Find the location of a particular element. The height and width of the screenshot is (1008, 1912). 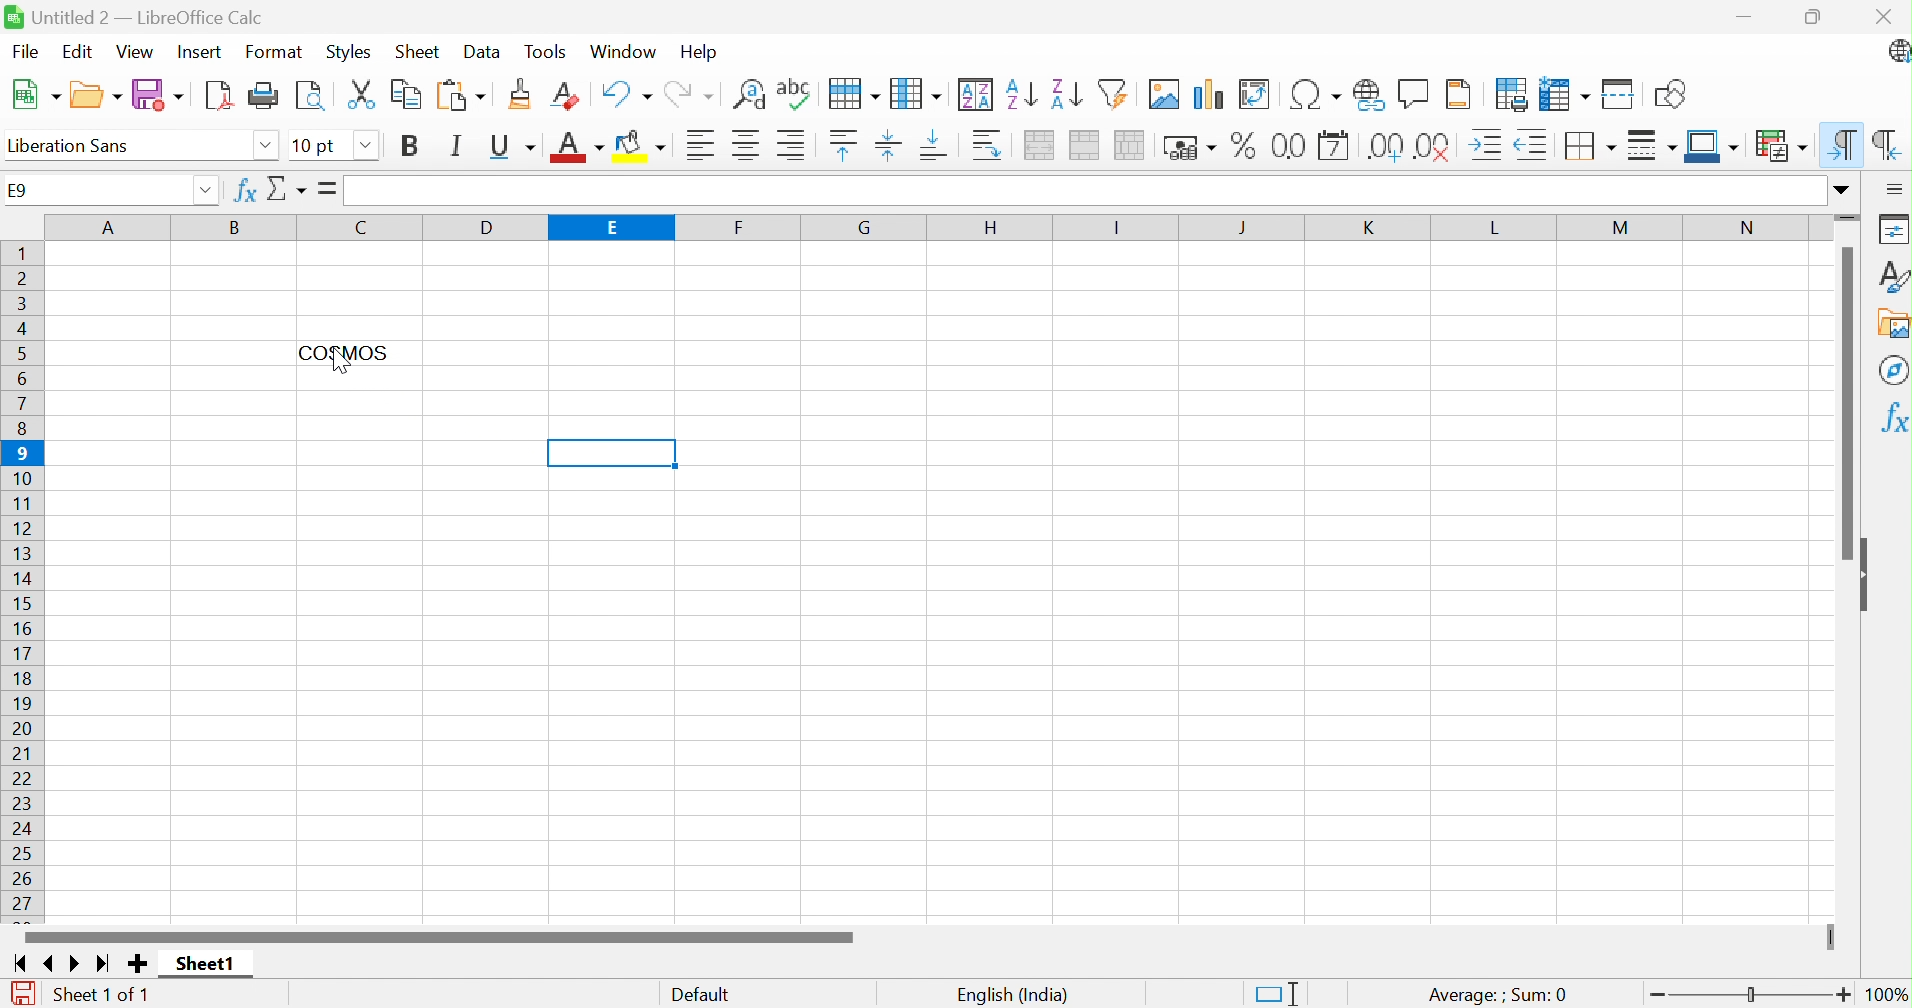

Sort descending is located at coordinates (1066, 94).